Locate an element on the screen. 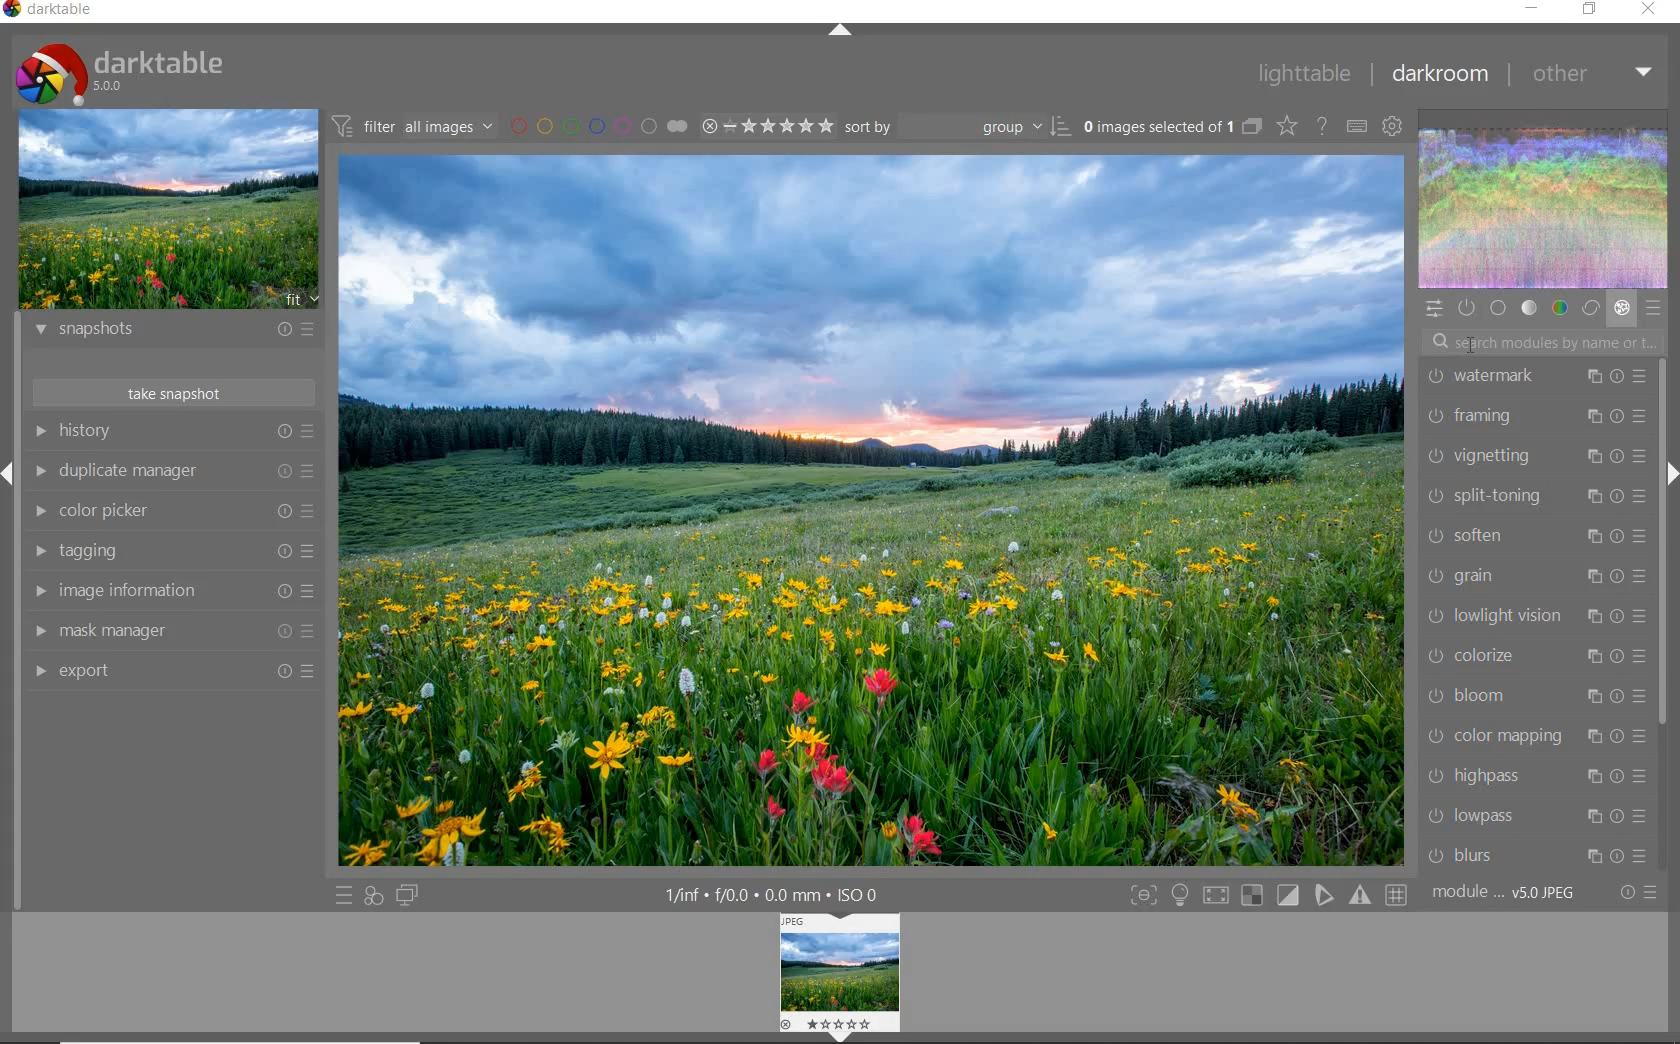 Image resolution: width=1680 pixels, height=1044 pixels. enable online help is located at coordinates (1321, 128).